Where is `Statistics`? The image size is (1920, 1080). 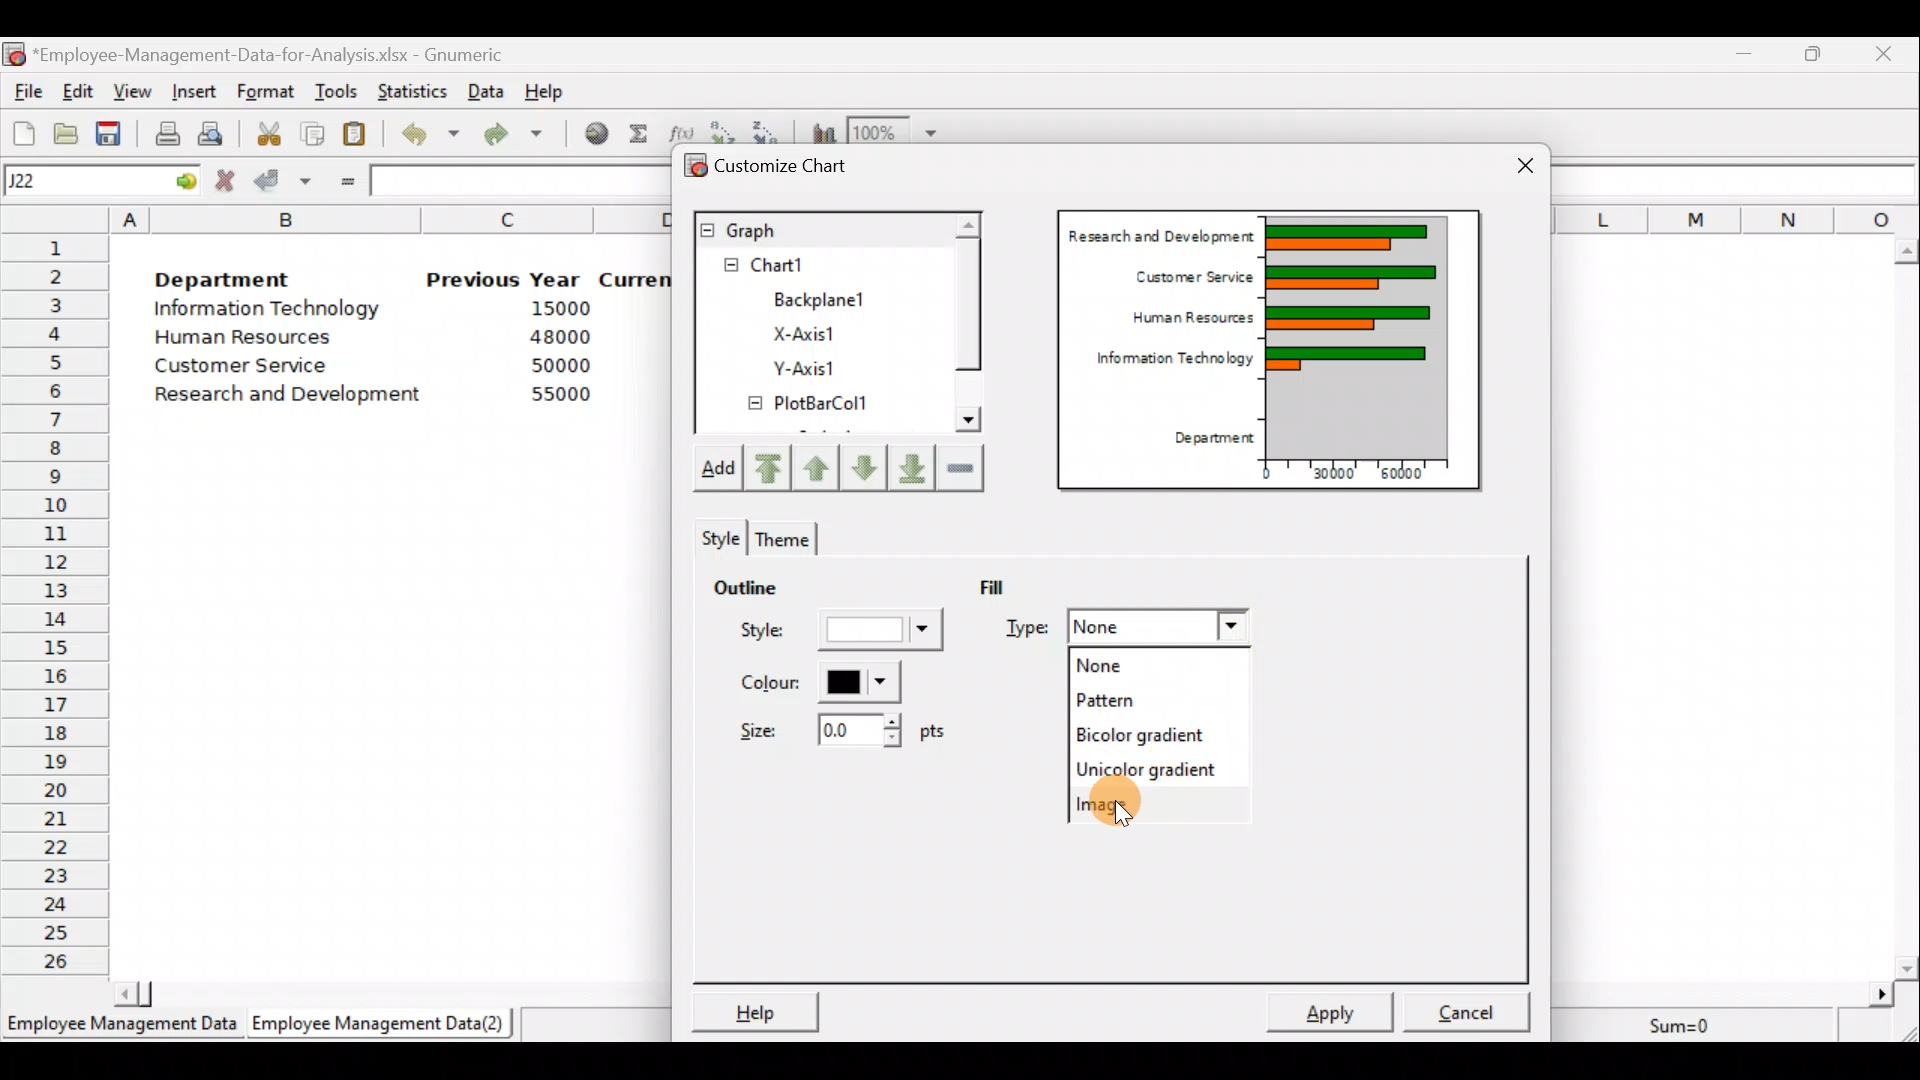
Statistics is located at coordinates (414, 86).